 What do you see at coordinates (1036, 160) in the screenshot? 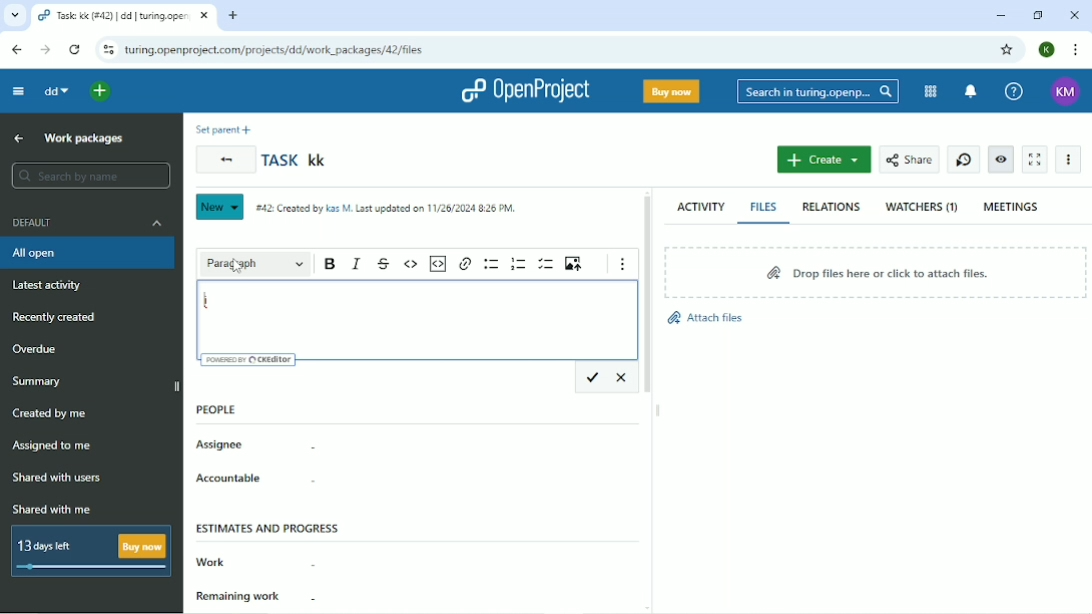
I see `Activate zen mode` at bounding box center [1036, 160].